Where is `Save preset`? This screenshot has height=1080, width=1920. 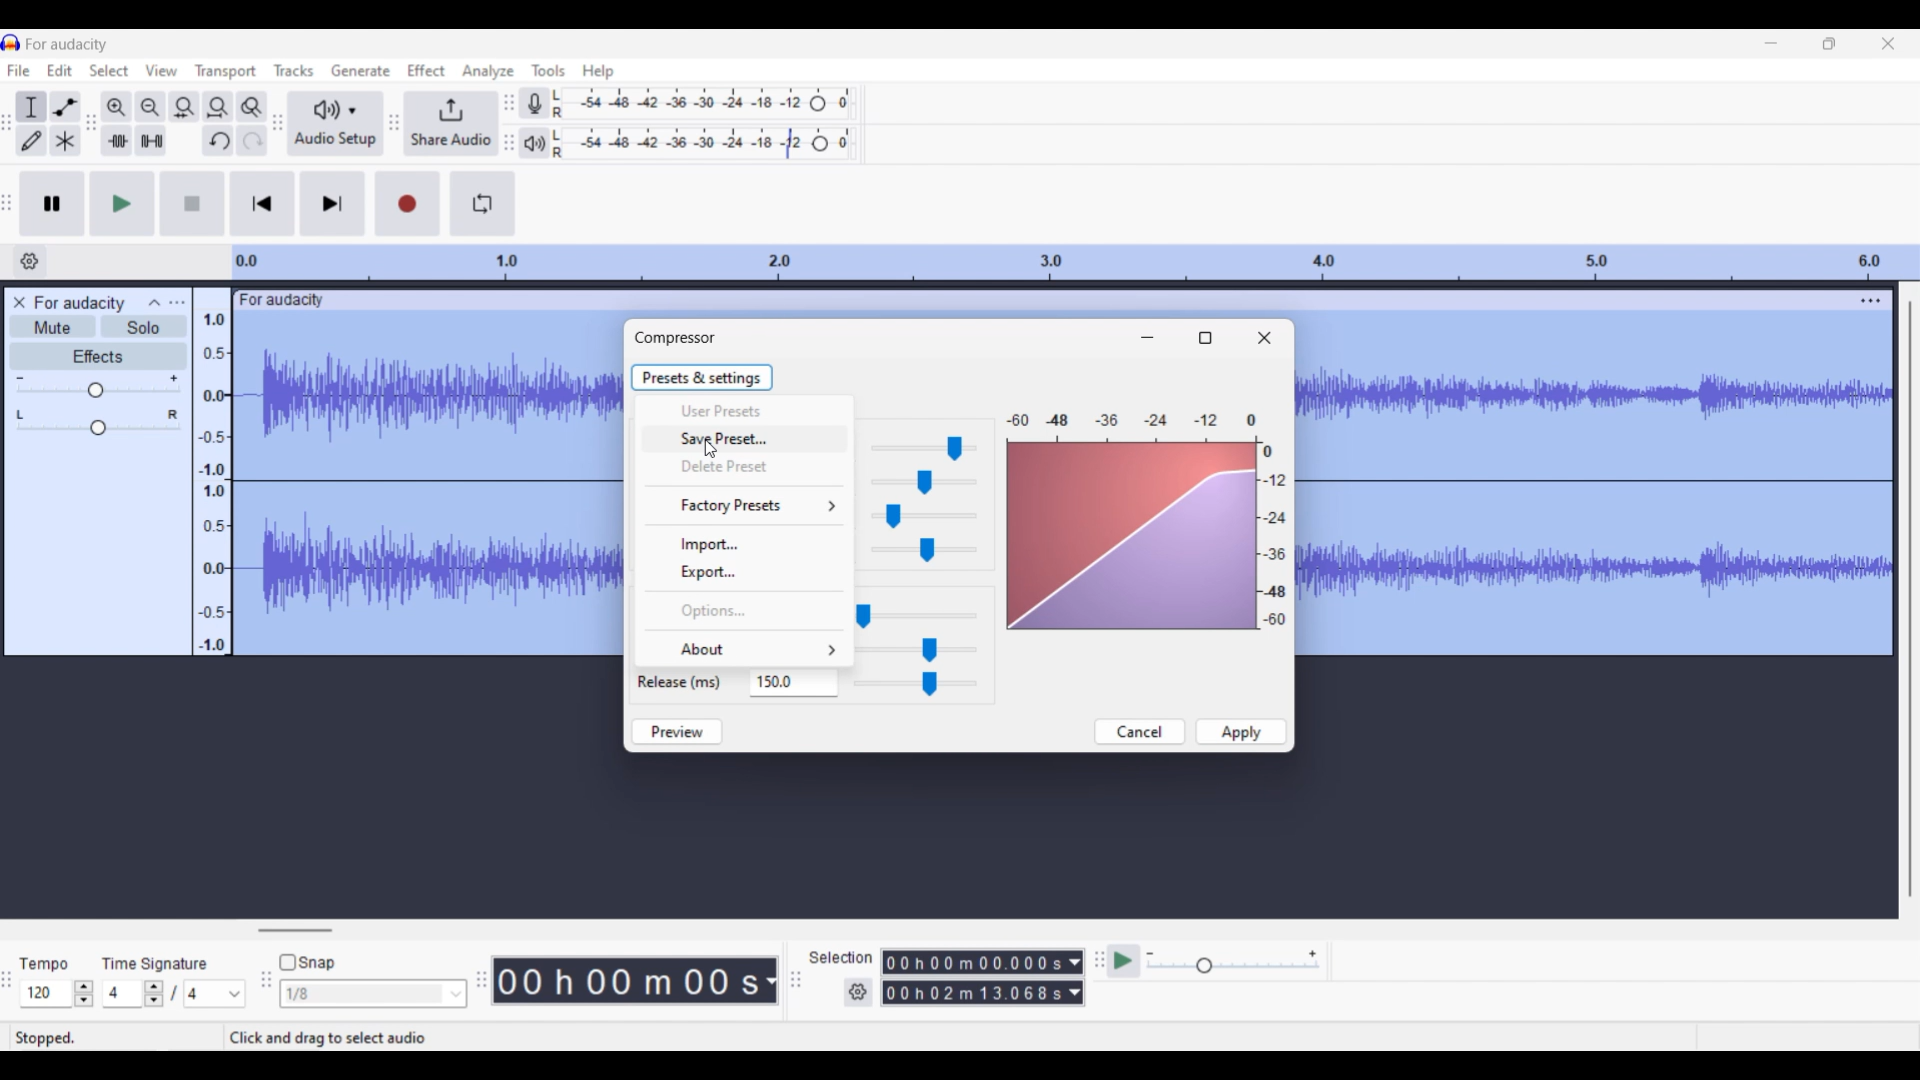
Save preset is located at coordinates (744, 438).